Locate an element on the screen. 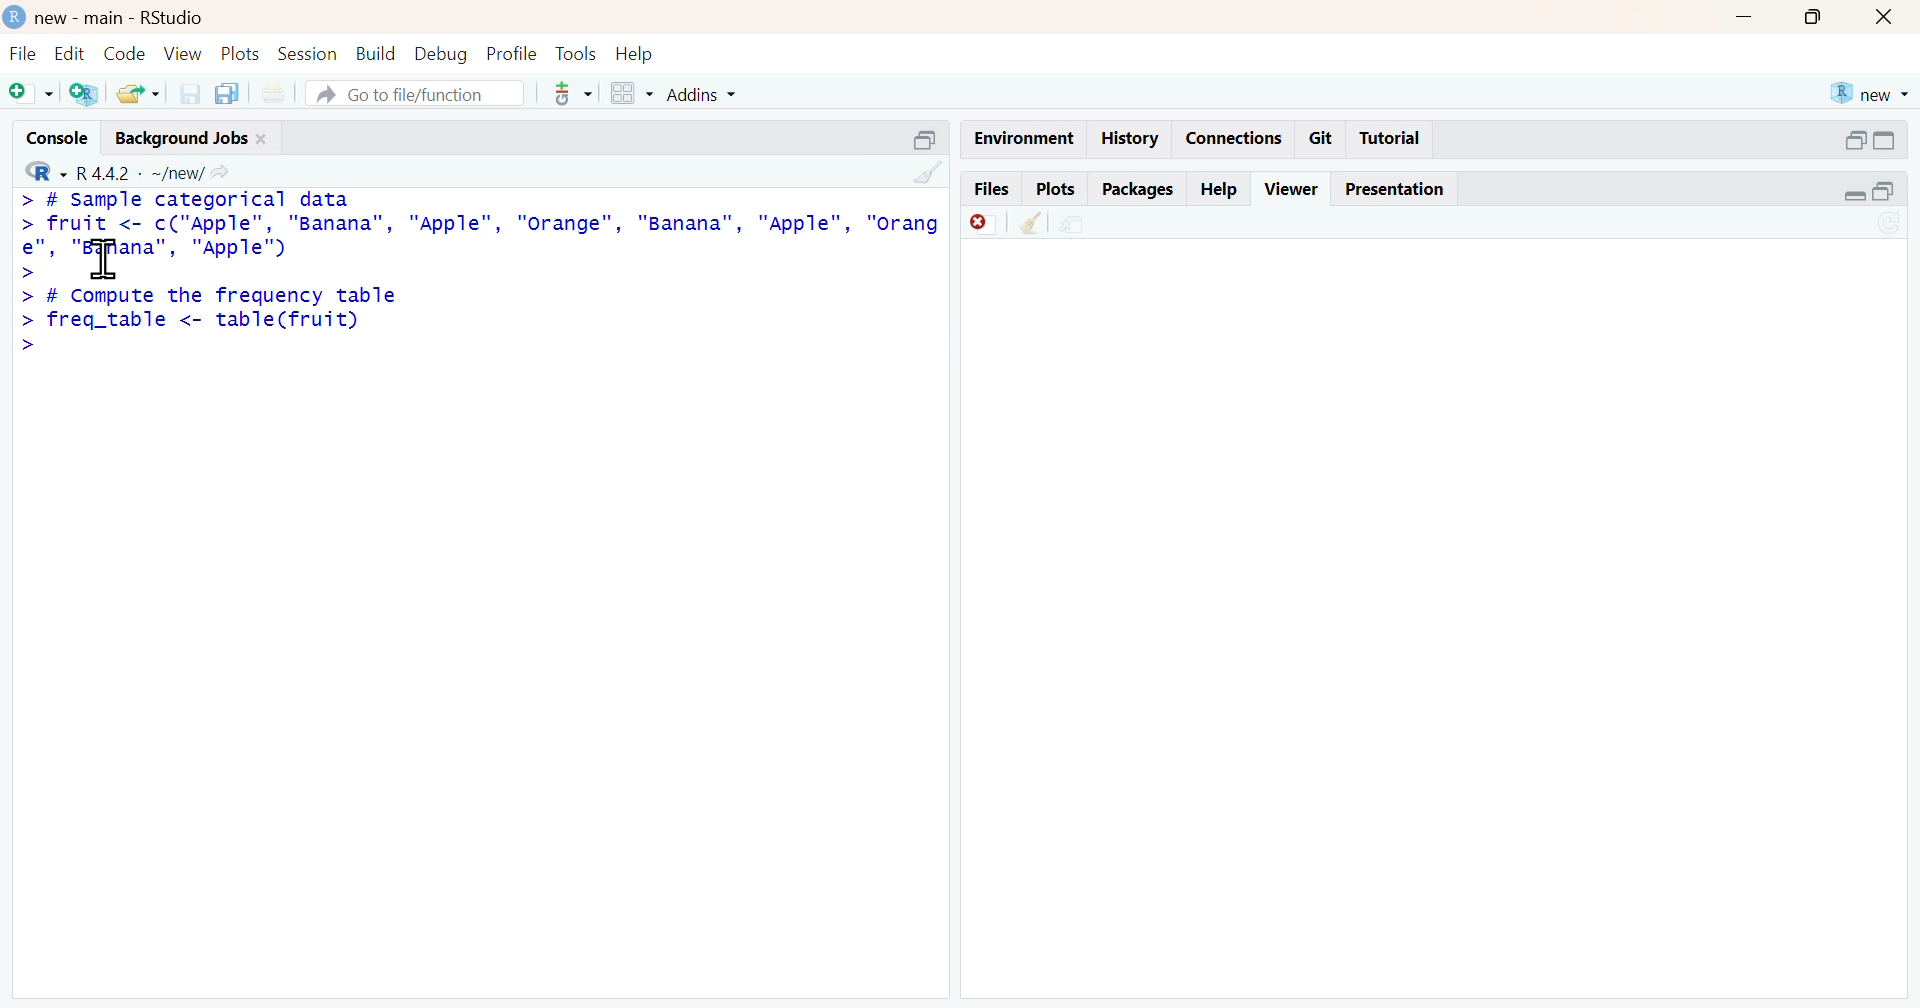  new script is located at coordinates (31, 94).